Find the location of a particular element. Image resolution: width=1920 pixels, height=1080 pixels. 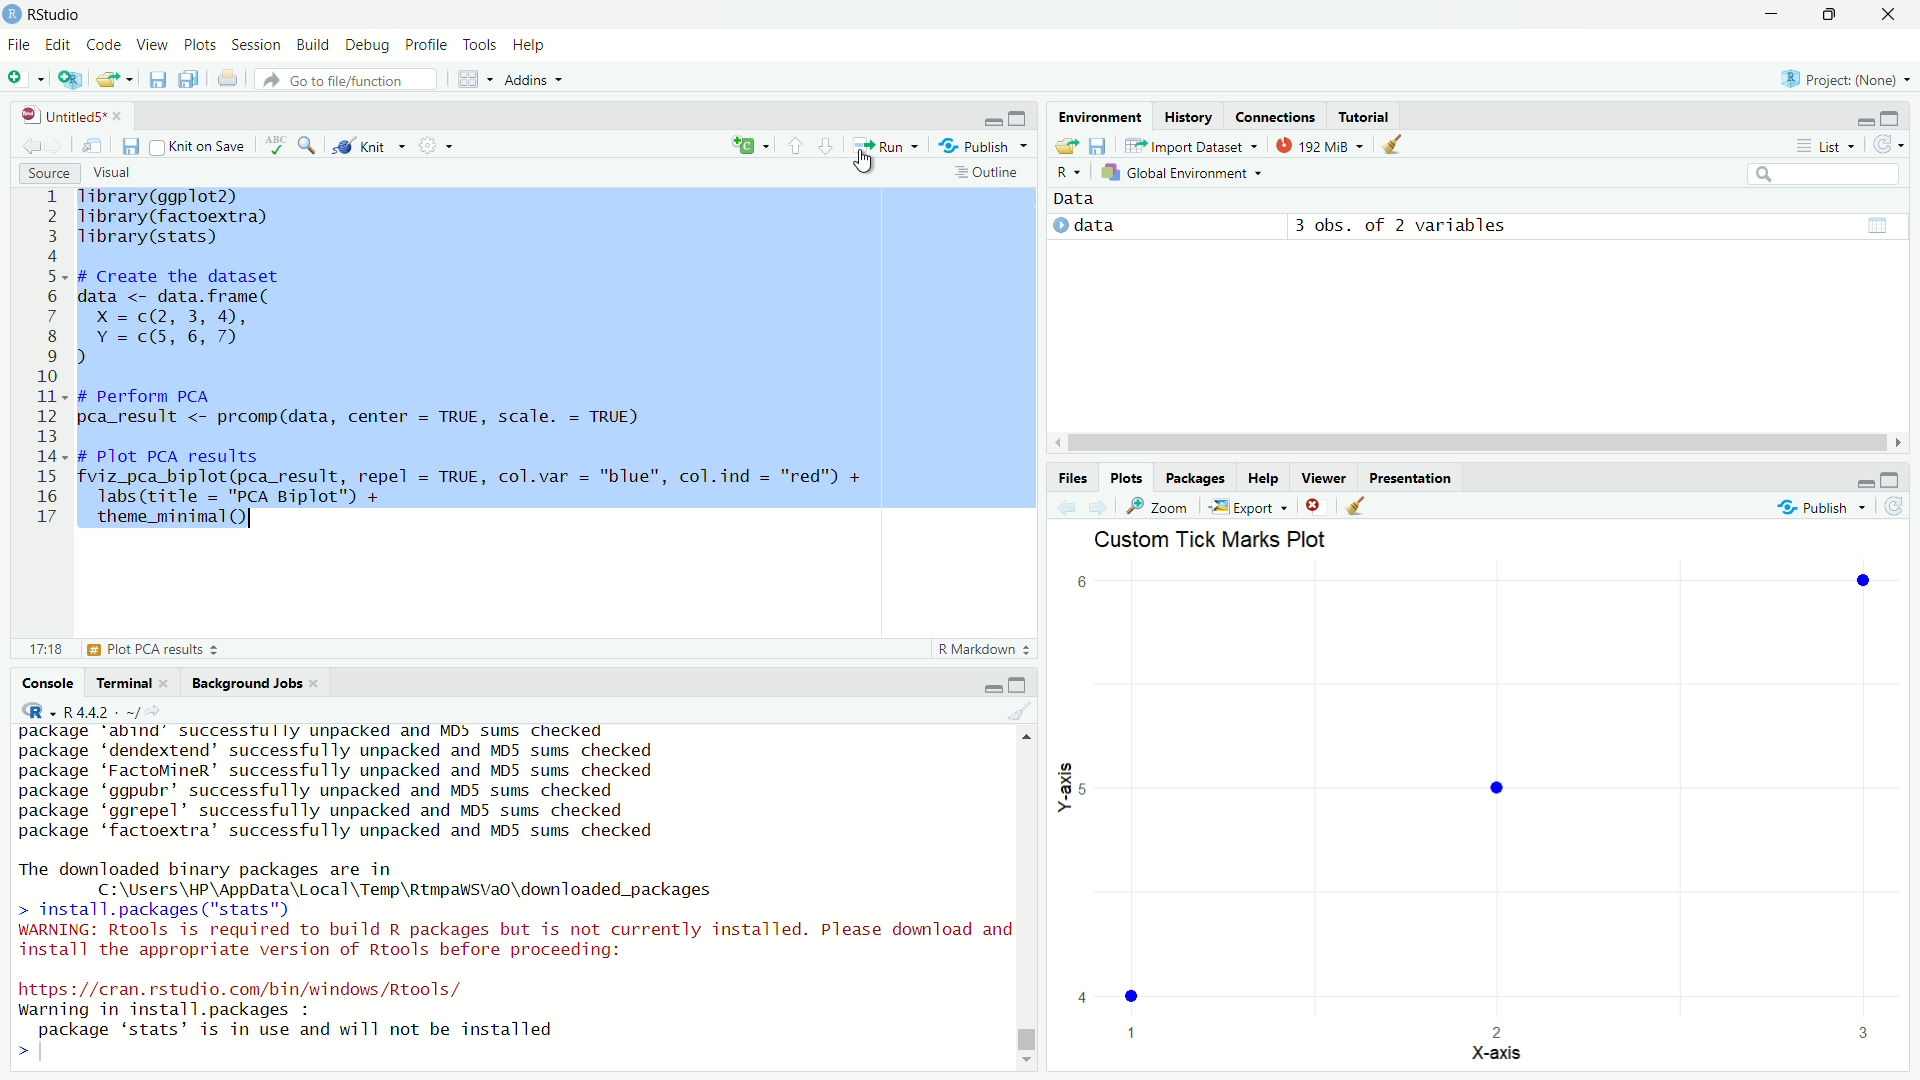

Build is located at coordinates (314, 46).